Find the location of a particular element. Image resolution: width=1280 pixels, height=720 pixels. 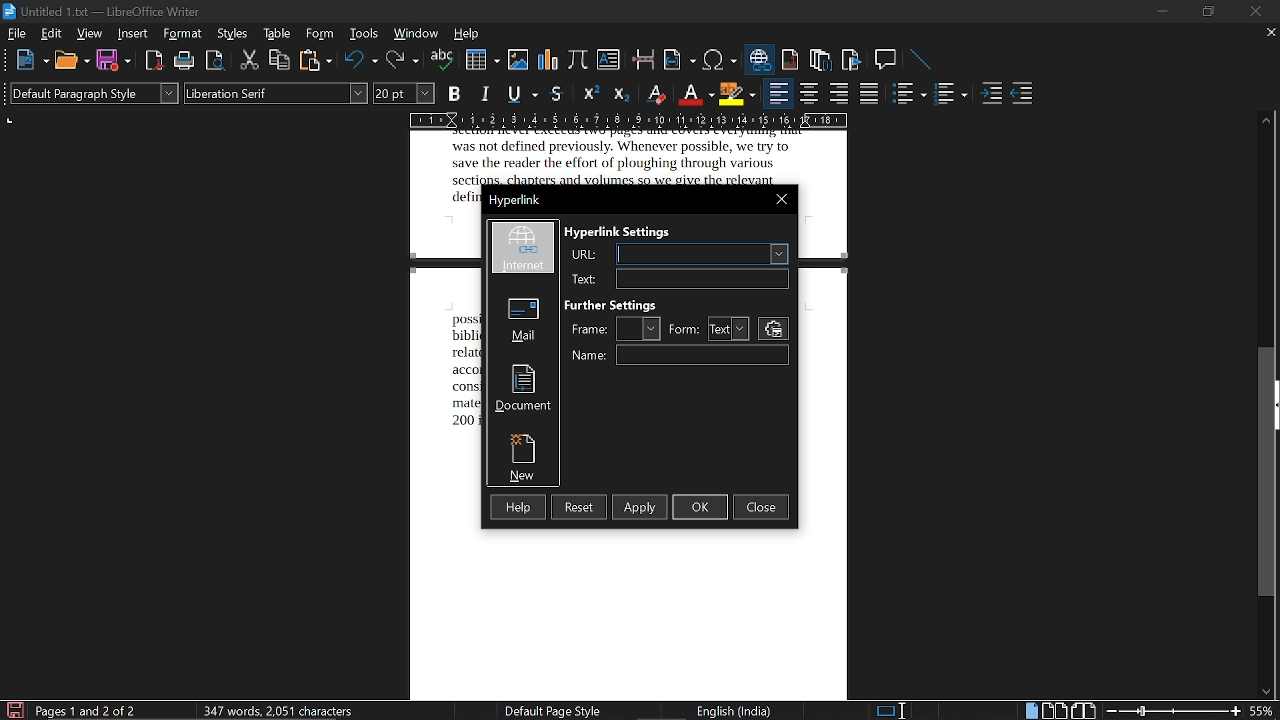

save is located at coordinates (113, 59).